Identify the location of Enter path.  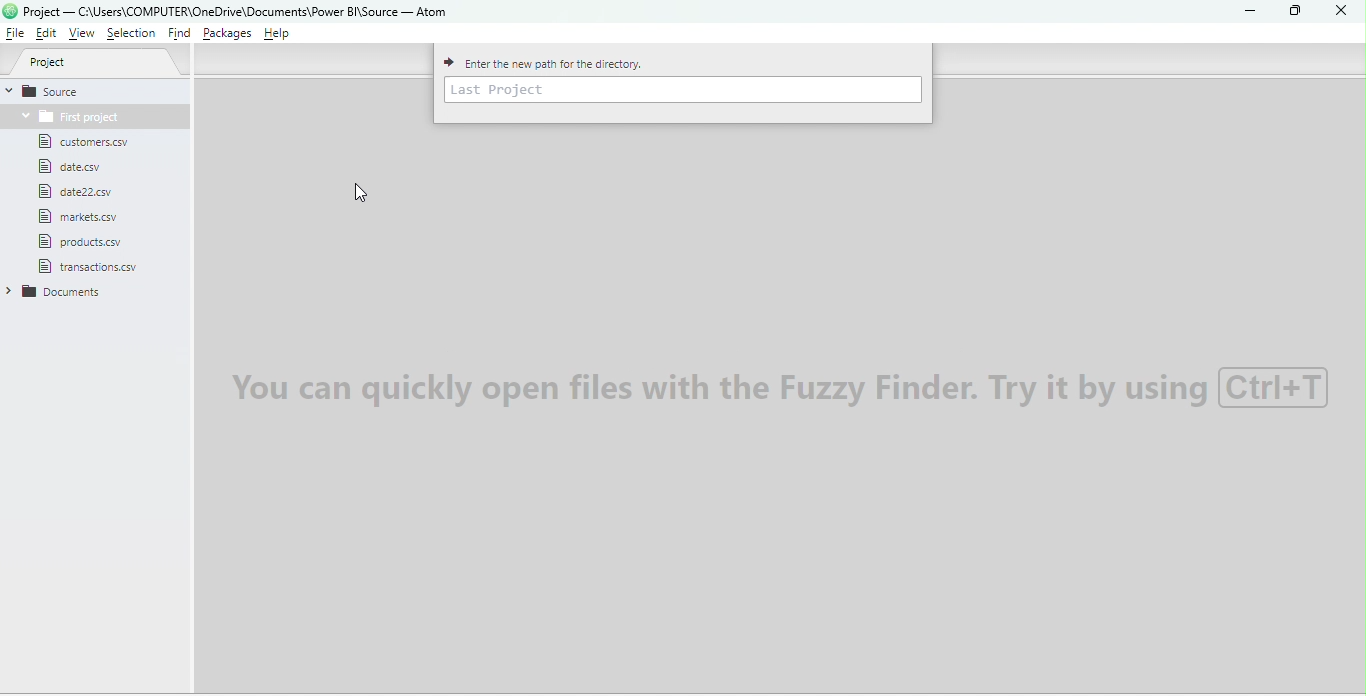
(684, 90).